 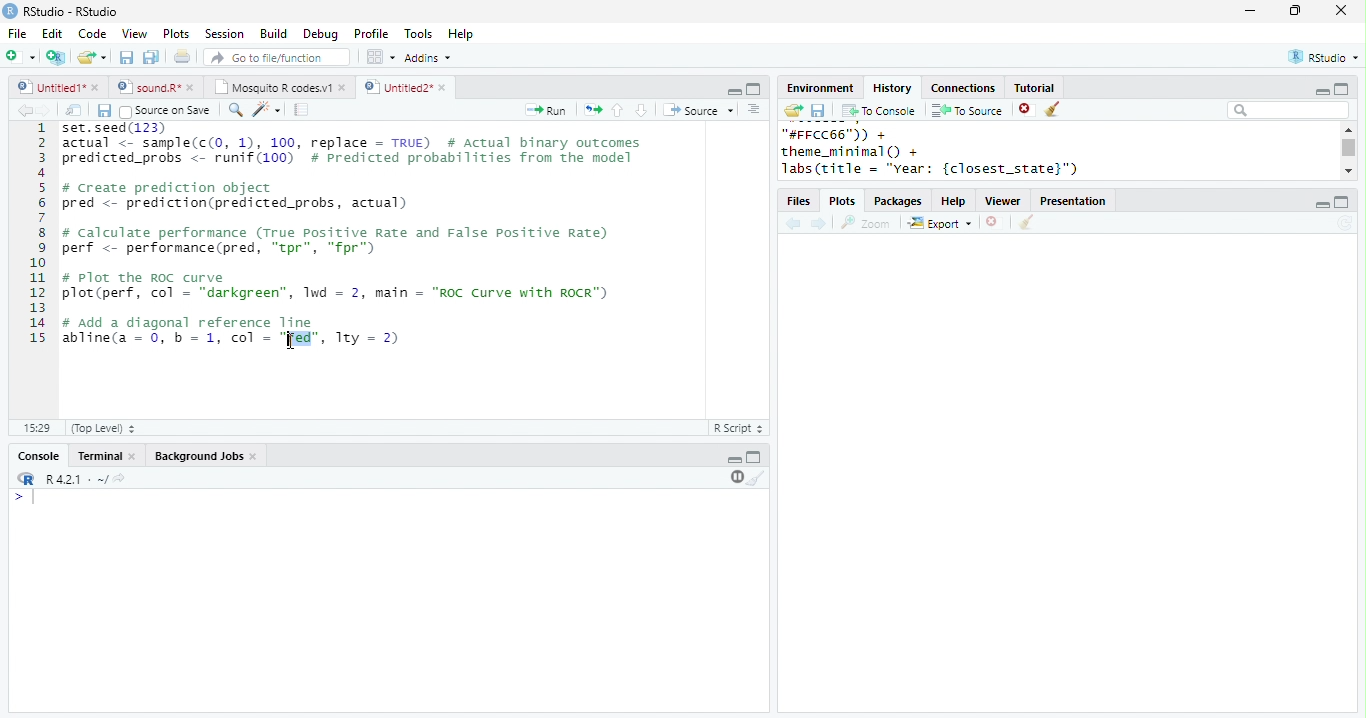 I want to click on up, so click(x=616, y=110).